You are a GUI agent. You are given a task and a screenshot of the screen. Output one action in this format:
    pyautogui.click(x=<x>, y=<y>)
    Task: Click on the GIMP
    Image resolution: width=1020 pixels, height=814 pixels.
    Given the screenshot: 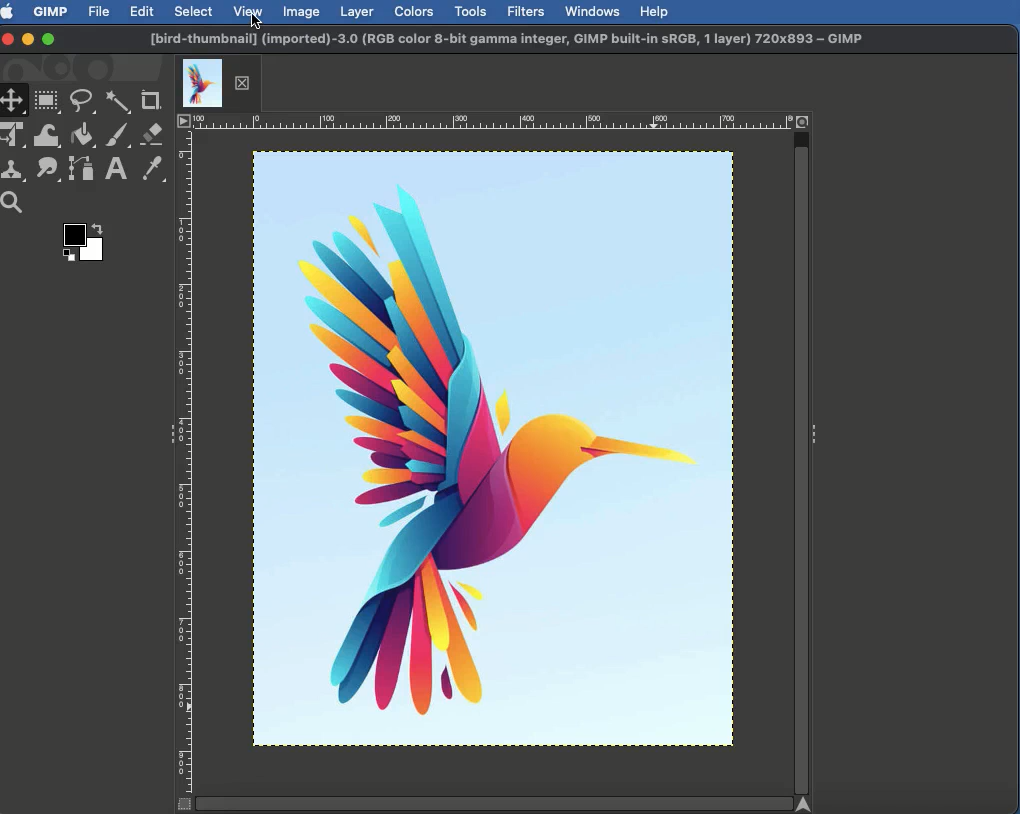 What is the action you would take?
    pyautogui.click(x=49, y=11)
    